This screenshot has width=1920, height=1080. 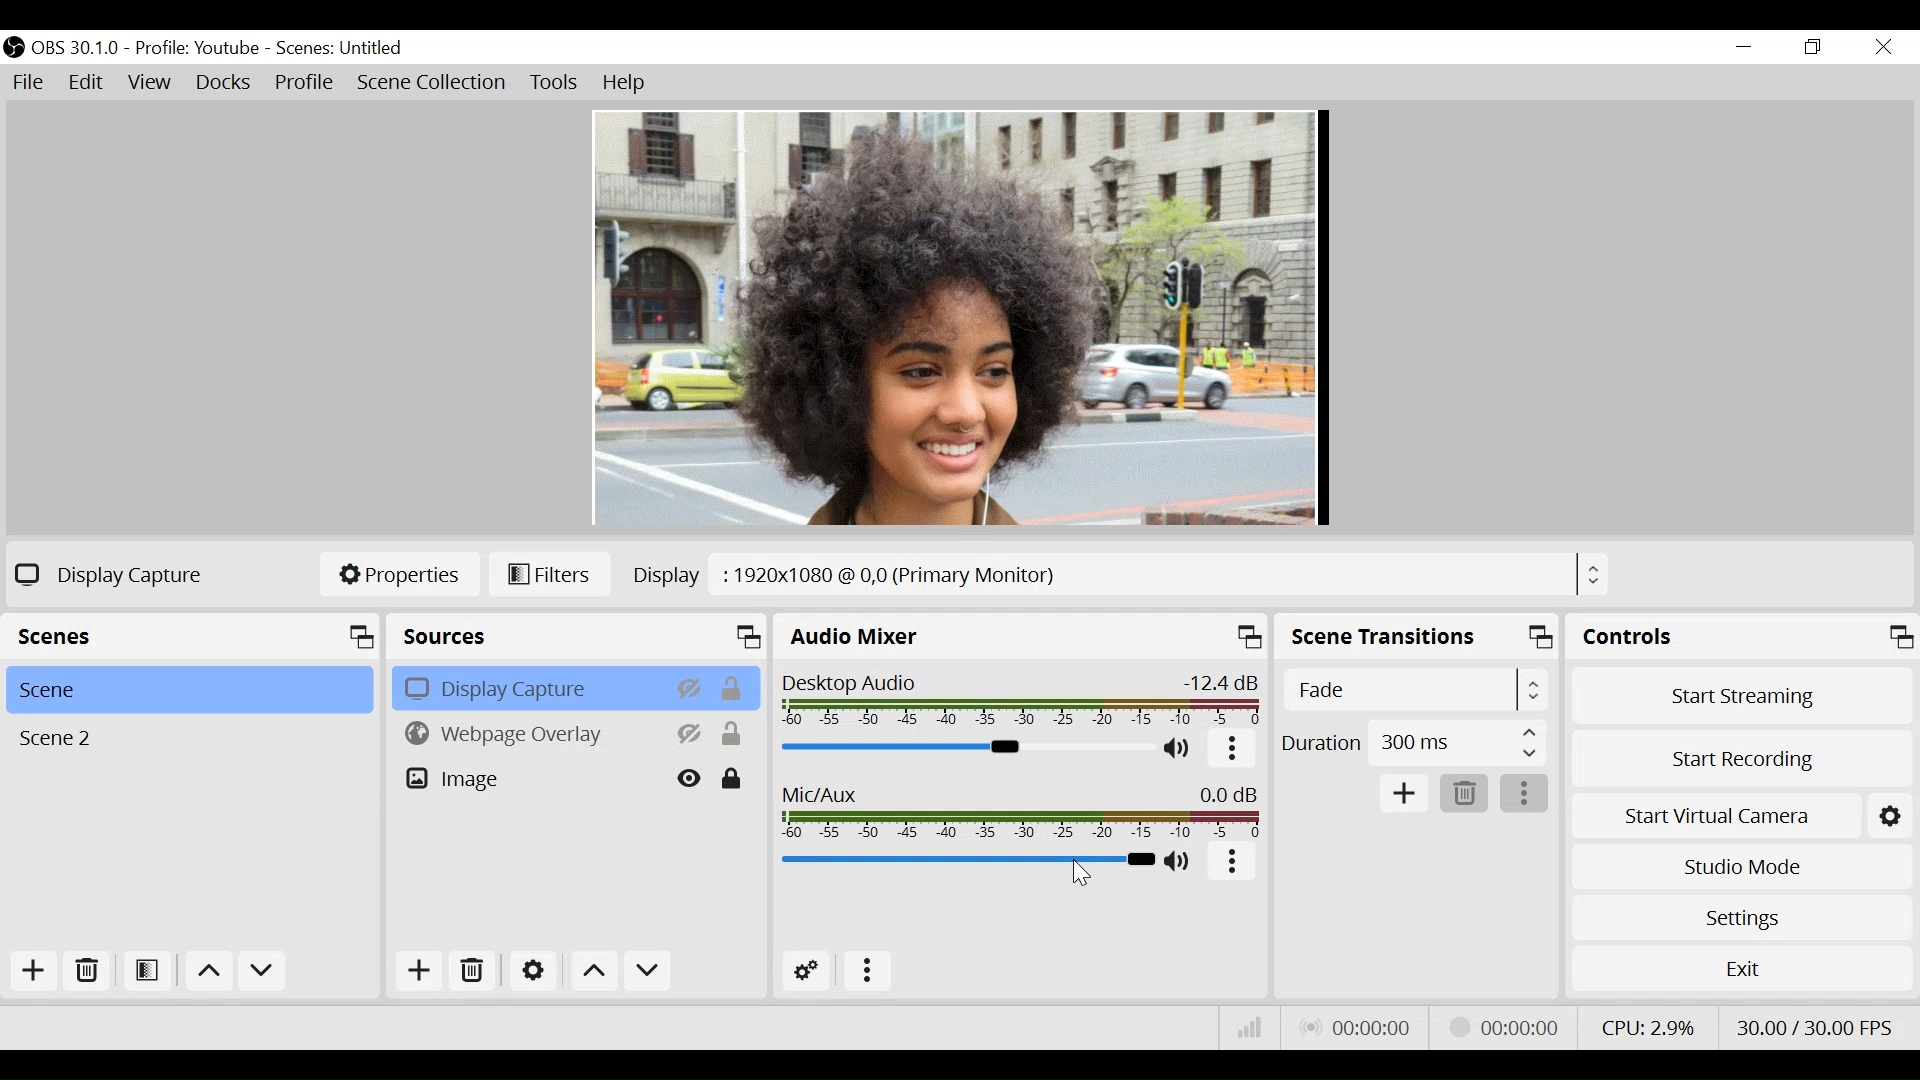 I want to click on View, so click(x=149, y=83).